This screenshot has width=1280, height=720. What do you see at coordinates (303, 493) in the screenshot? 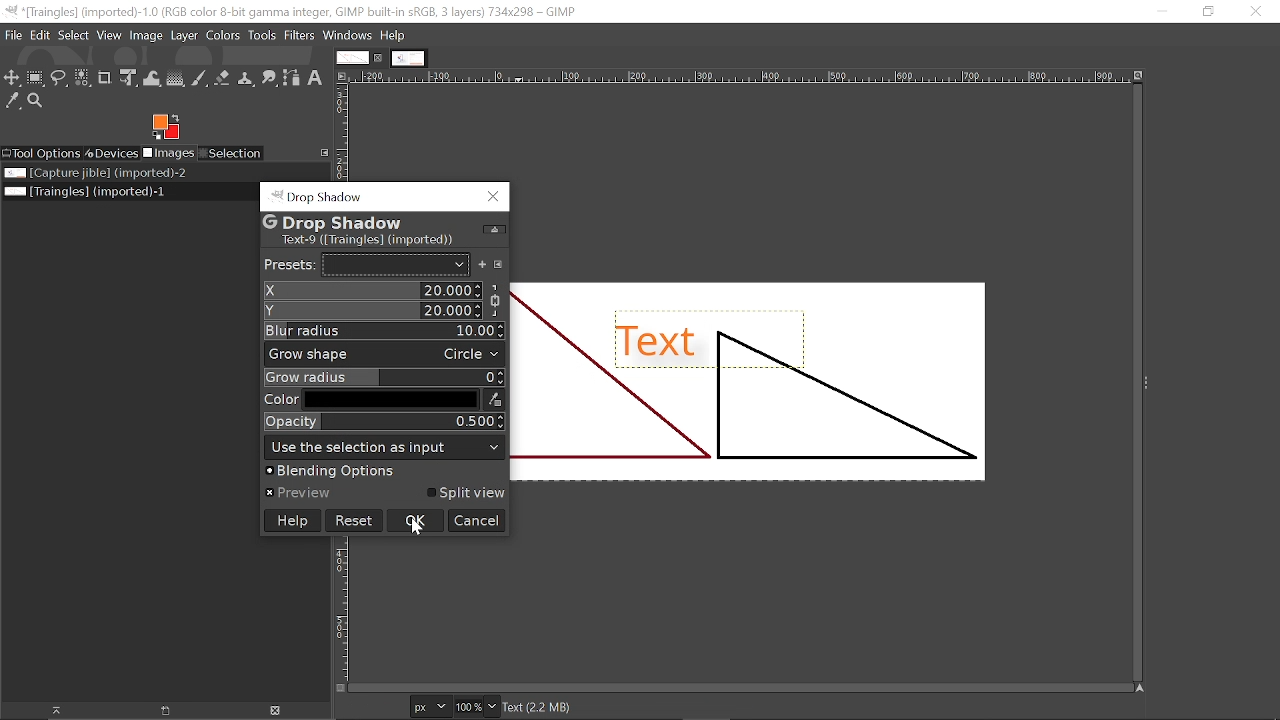
I see `` at bounding box center [303, 493].